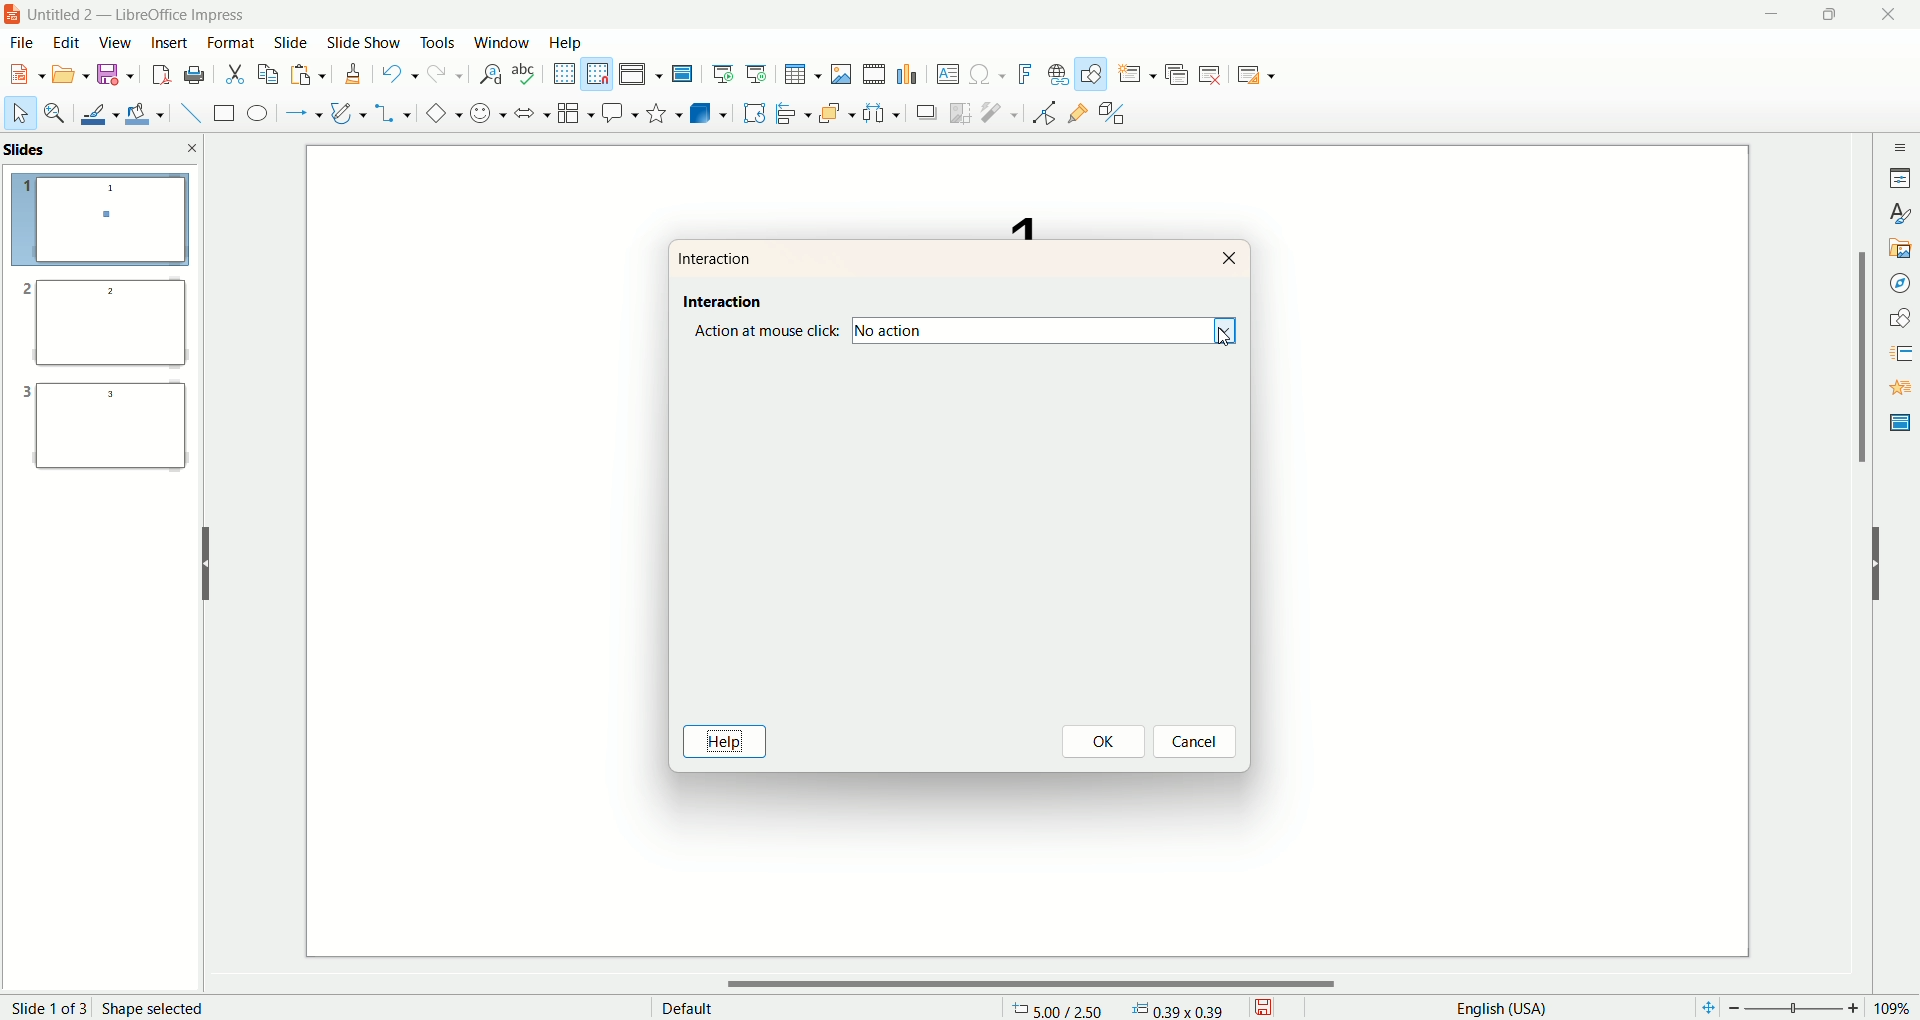 This screenshot has width=1920, height=1020. Describe the element at coordinates (1270, 1005) in the screenshot. I see `save` at that location.